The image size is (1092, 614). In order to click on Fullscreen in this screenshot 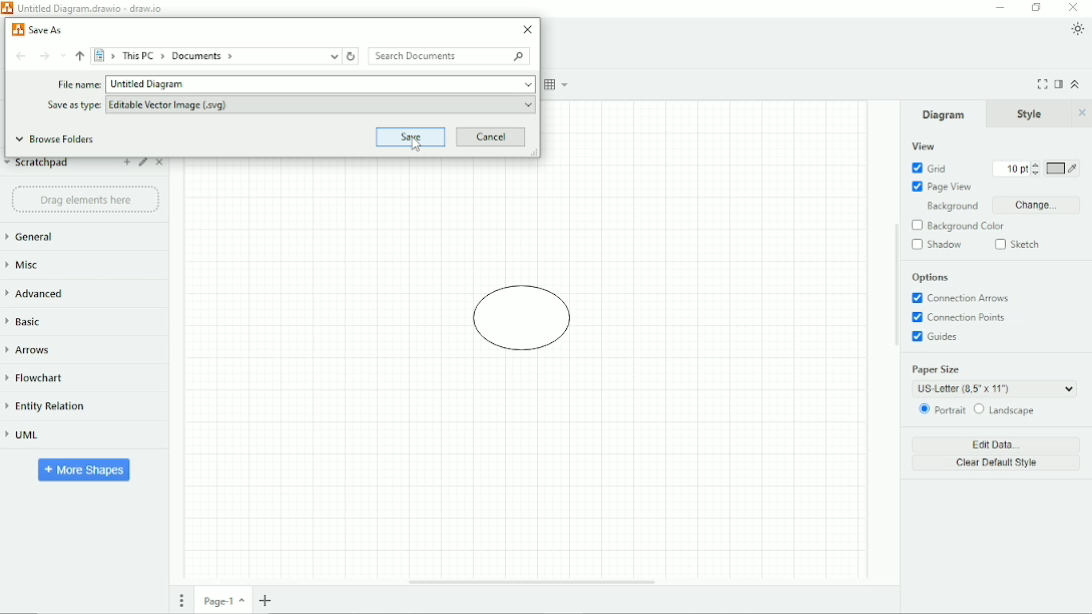, I will do `click(1042, 84)`.